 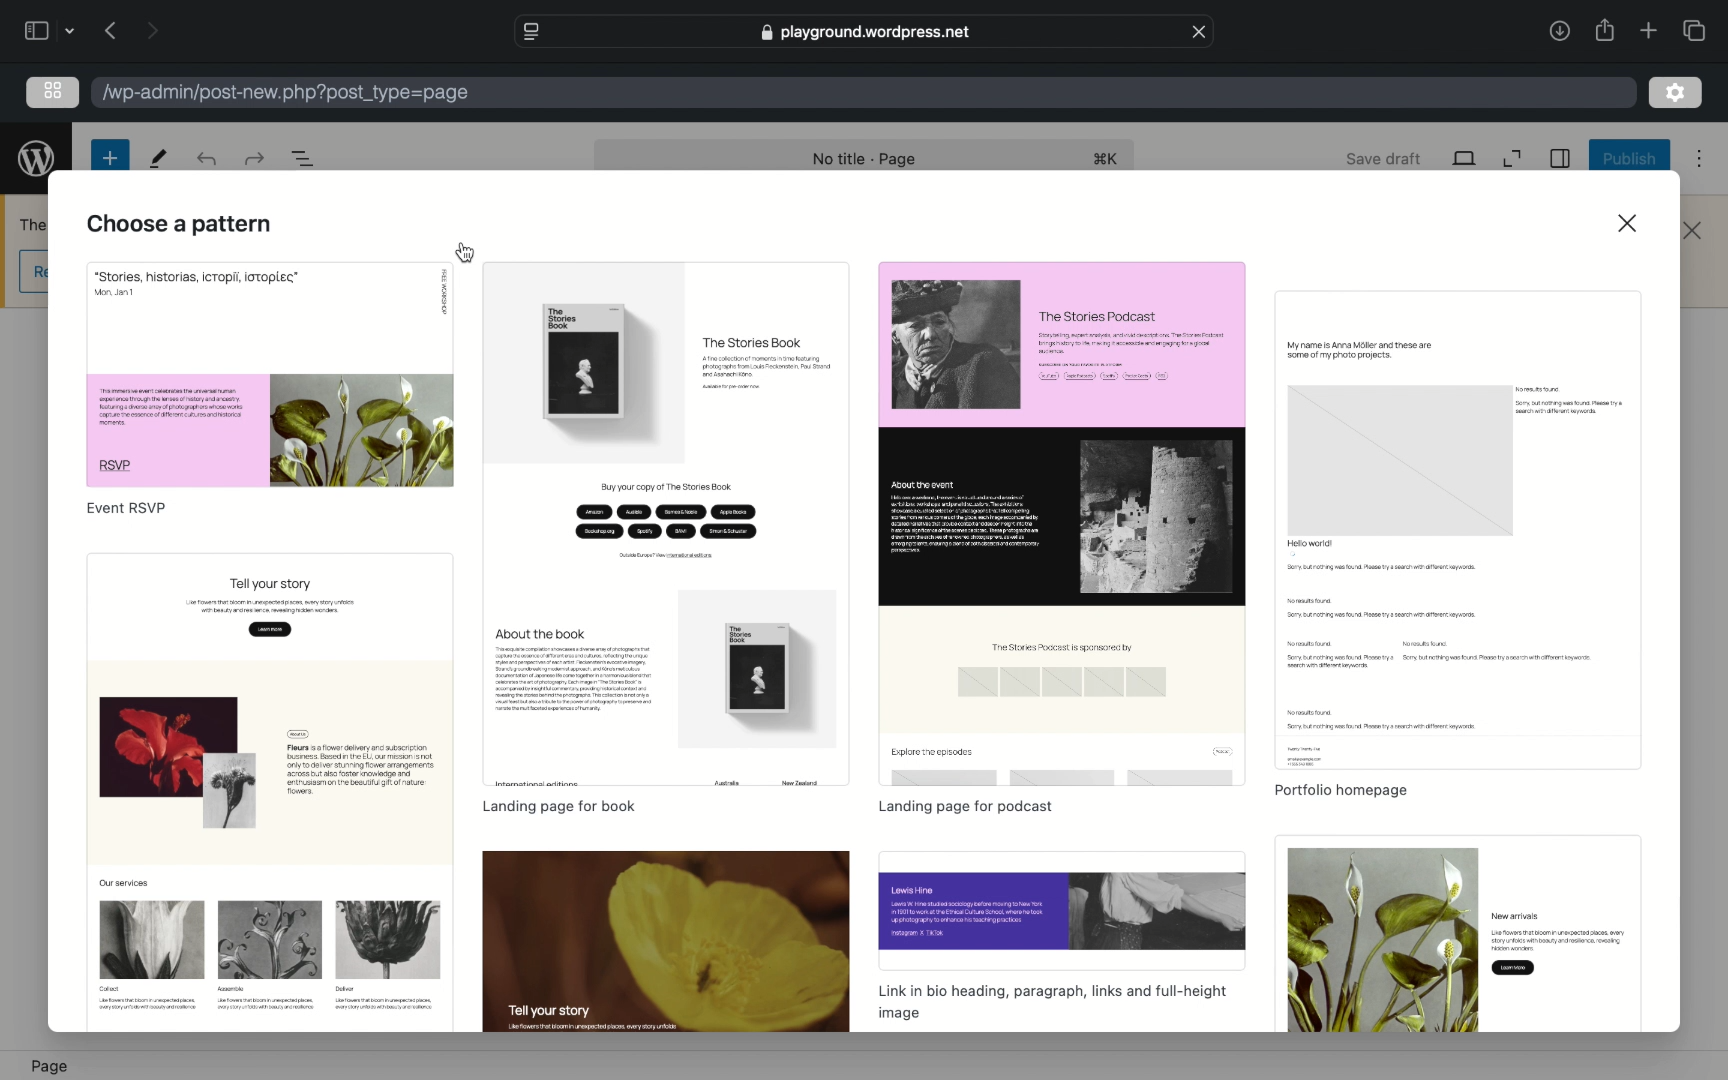 What do you see at coordinates (206, 160) in the screenshot?
I see `redo` at bounding box center [206, 160].